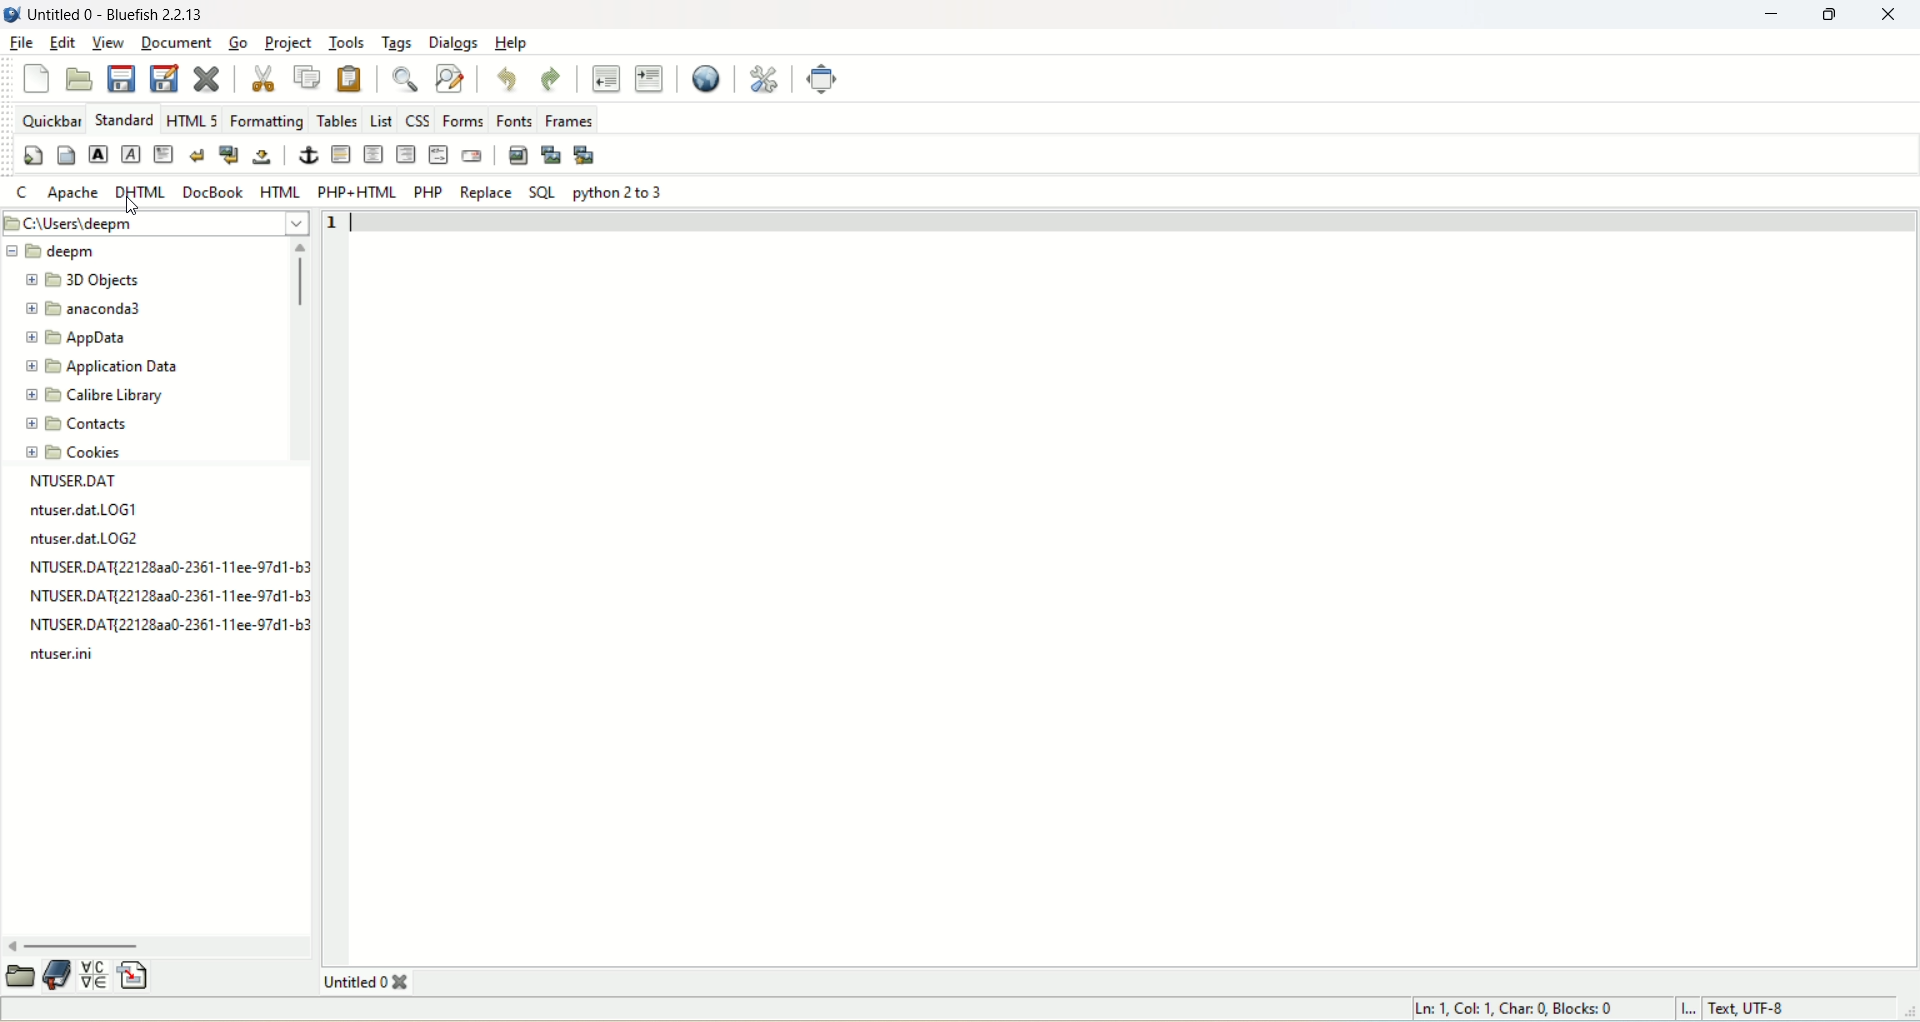 The width and height of the screenshot is (1920, 1022). I want to click on application, so click(101, 366).